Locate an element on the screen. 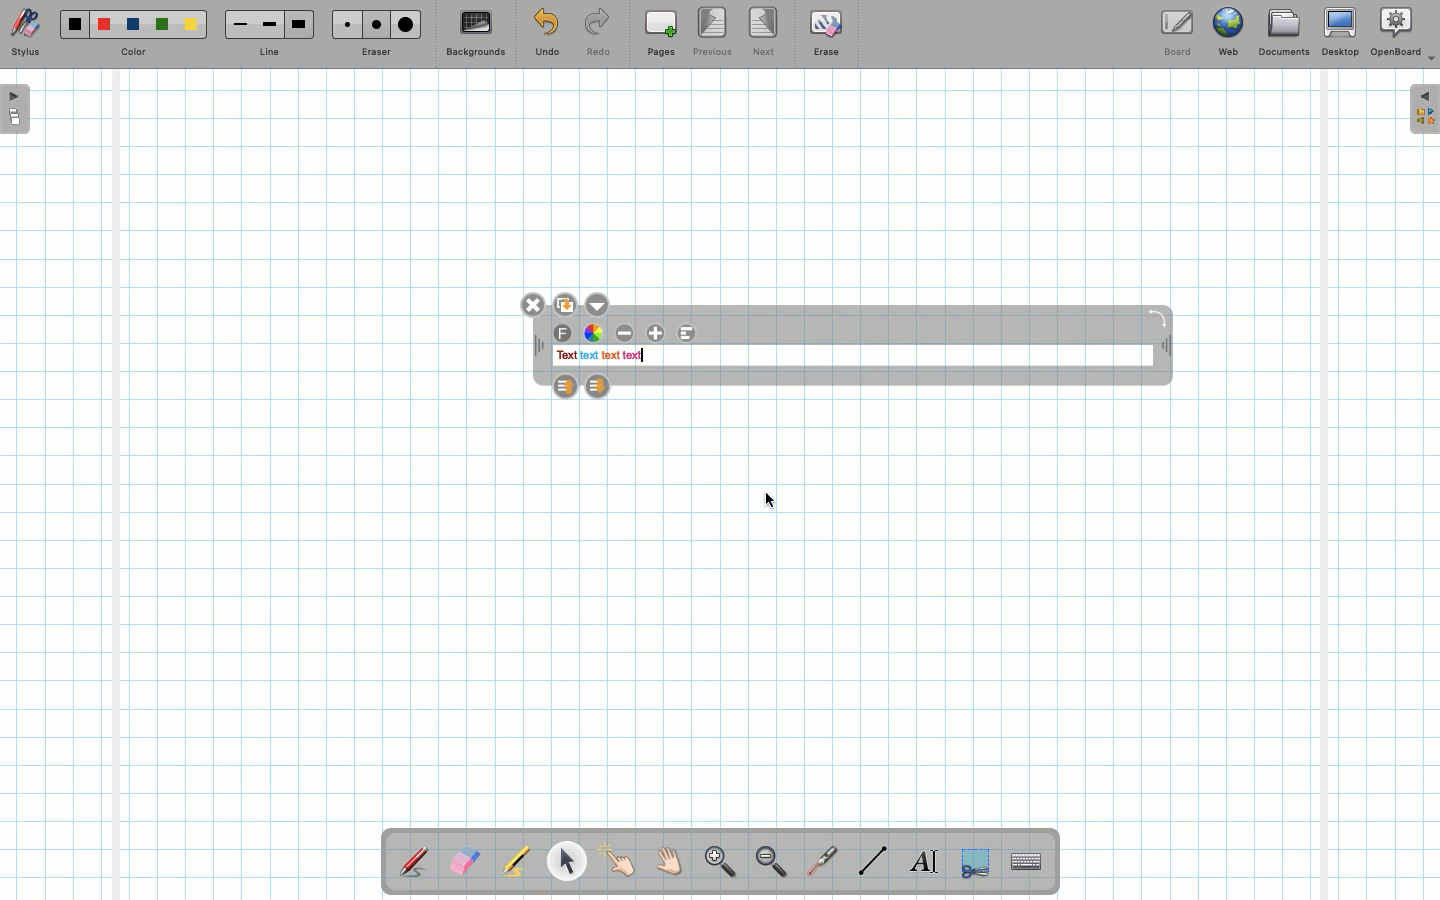 The image size is (1440, 900). Line is located at coordinates (873, 860).